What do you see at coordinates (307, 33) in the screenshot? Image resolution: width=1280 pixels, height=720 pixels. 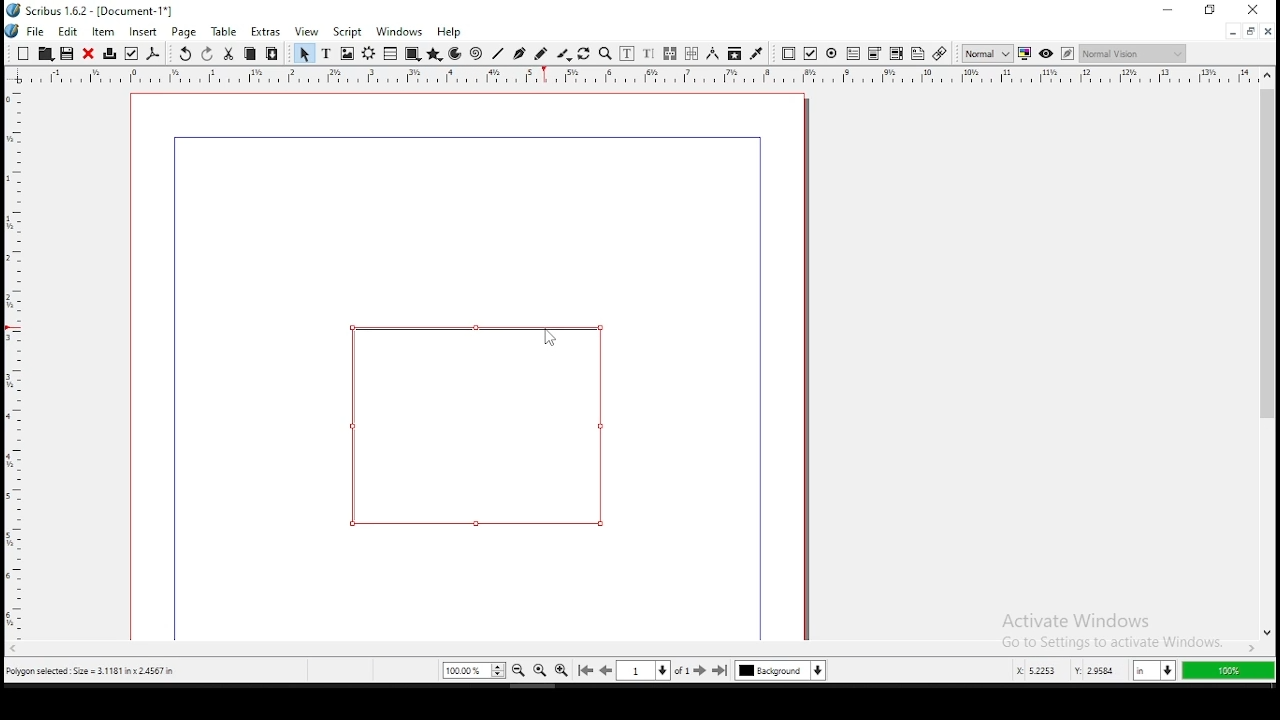 I see `view` at bounding box center [307, 33].